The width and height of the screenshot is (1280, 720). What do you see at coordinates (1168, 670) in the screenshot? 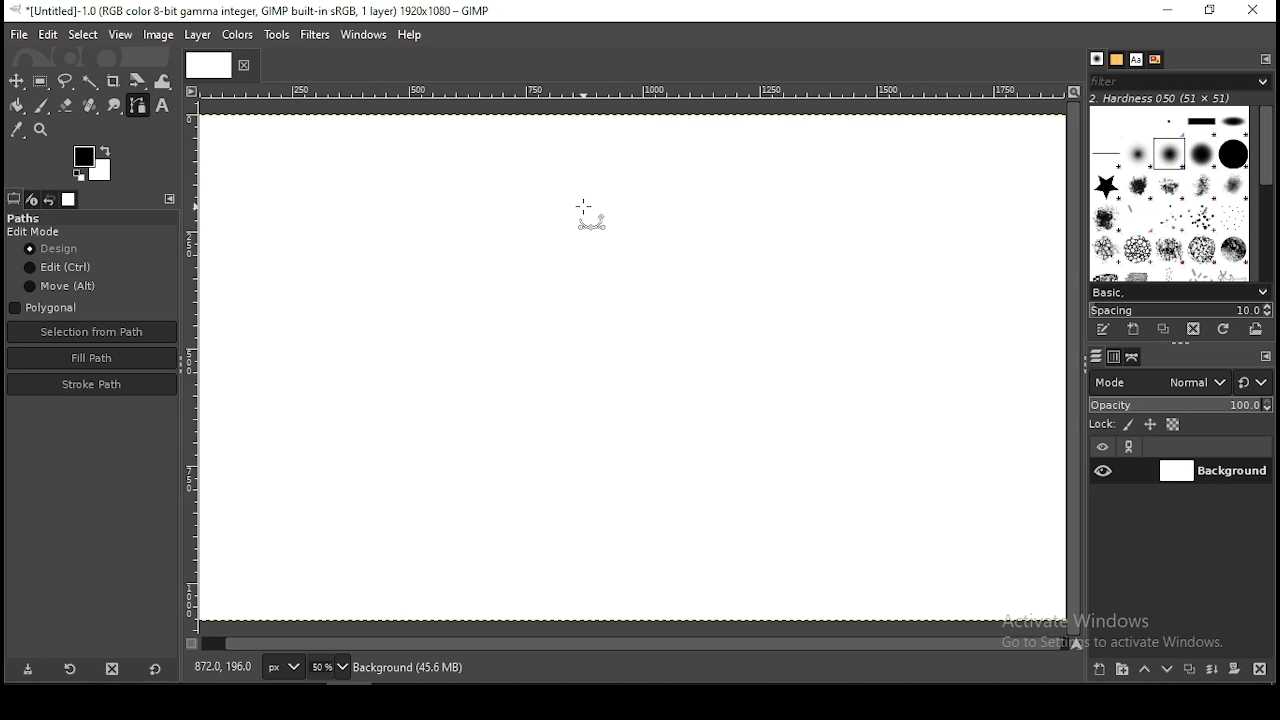
I see `move layer one step down` at bounding box center [1168, 670].